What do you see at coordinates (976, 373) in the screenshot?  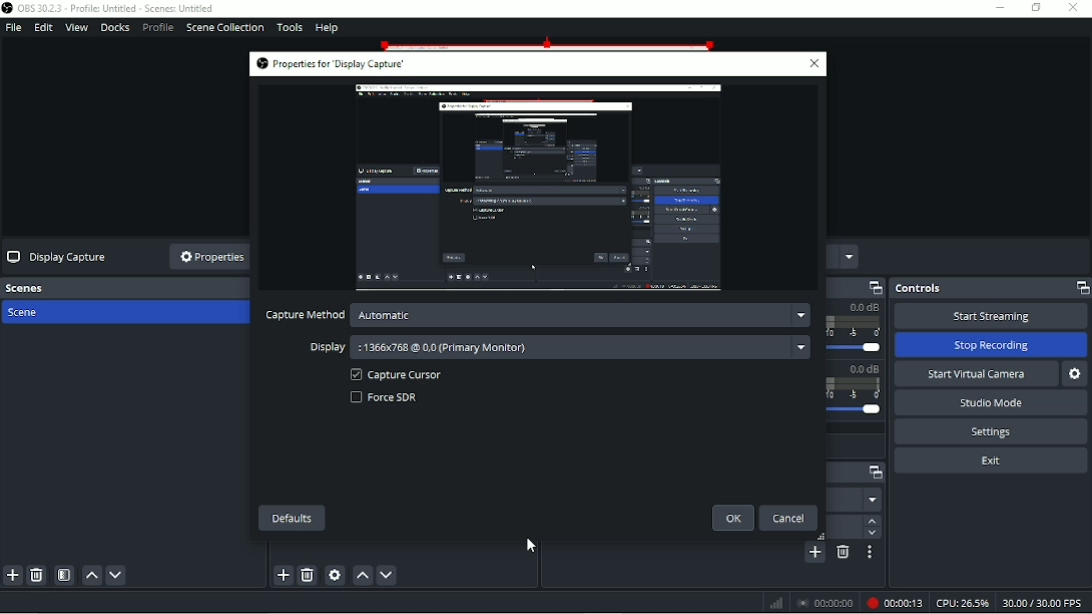 I see `Start virtual camera` at bounding box center [976, 373].